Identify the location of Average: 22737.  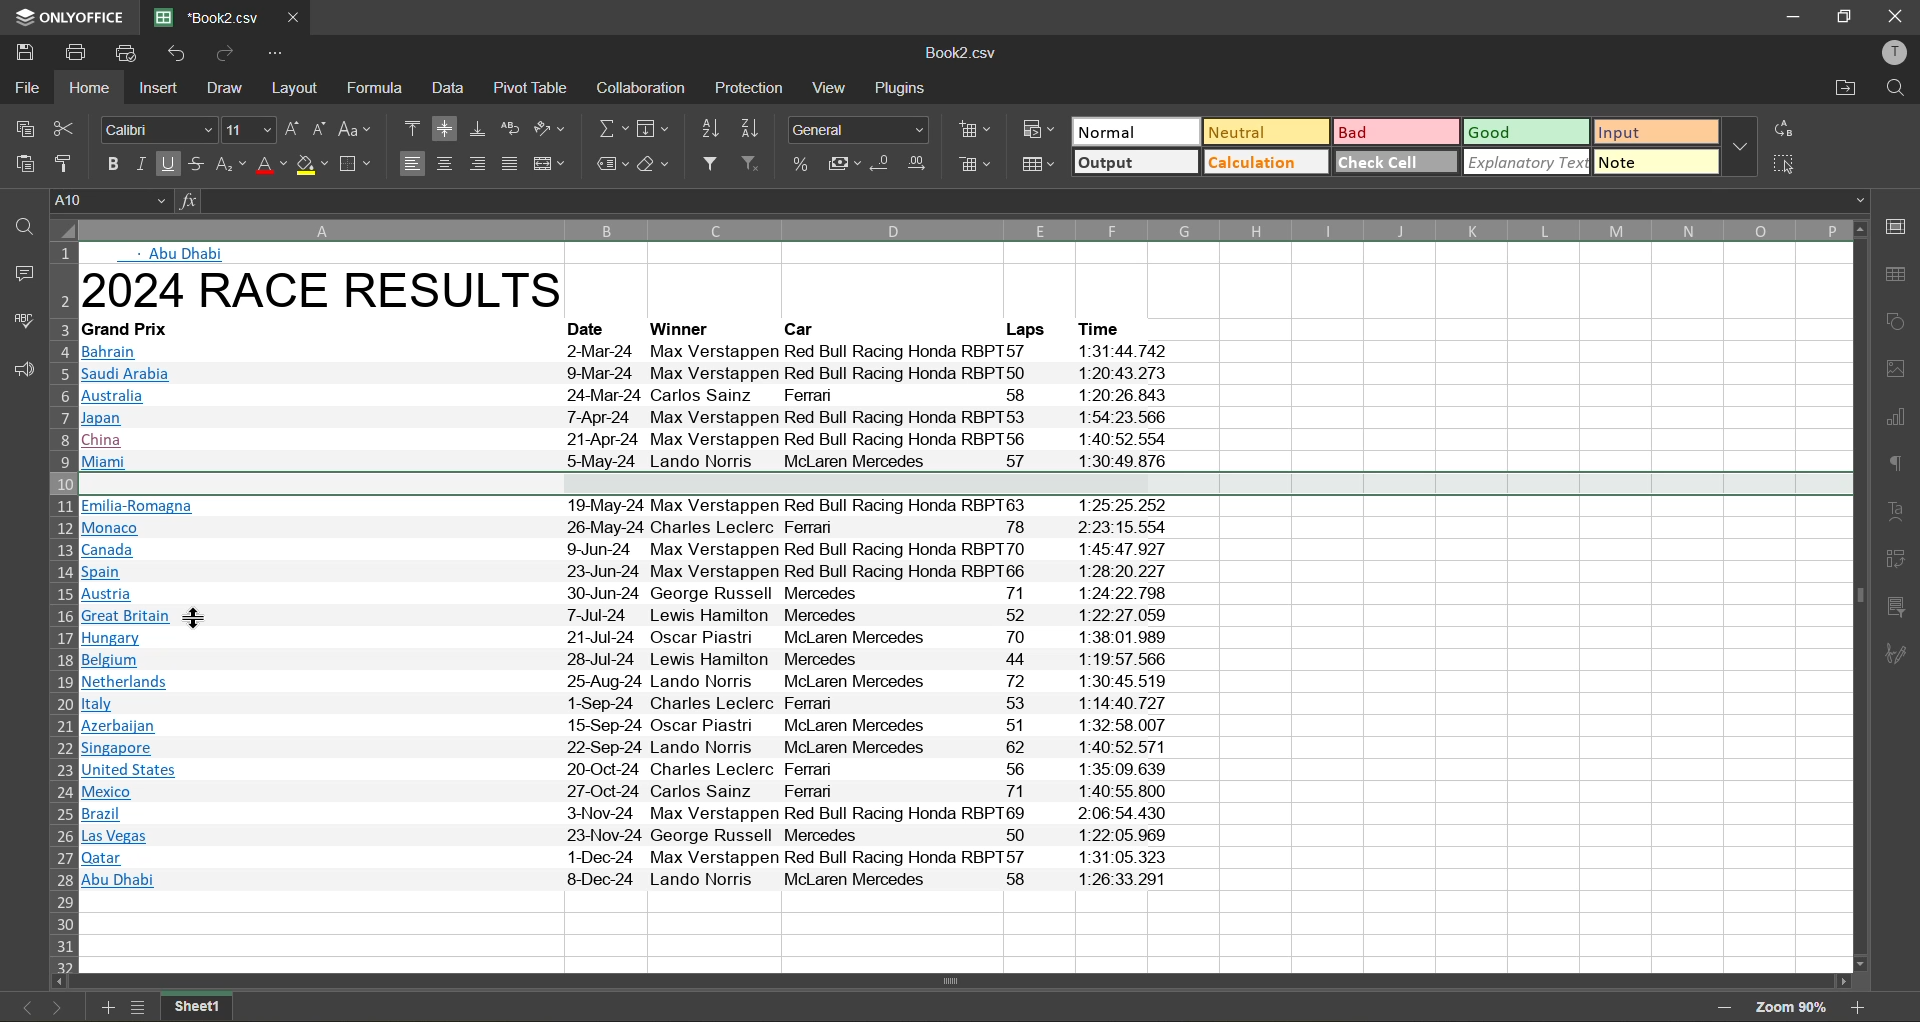
(1326, 1007).